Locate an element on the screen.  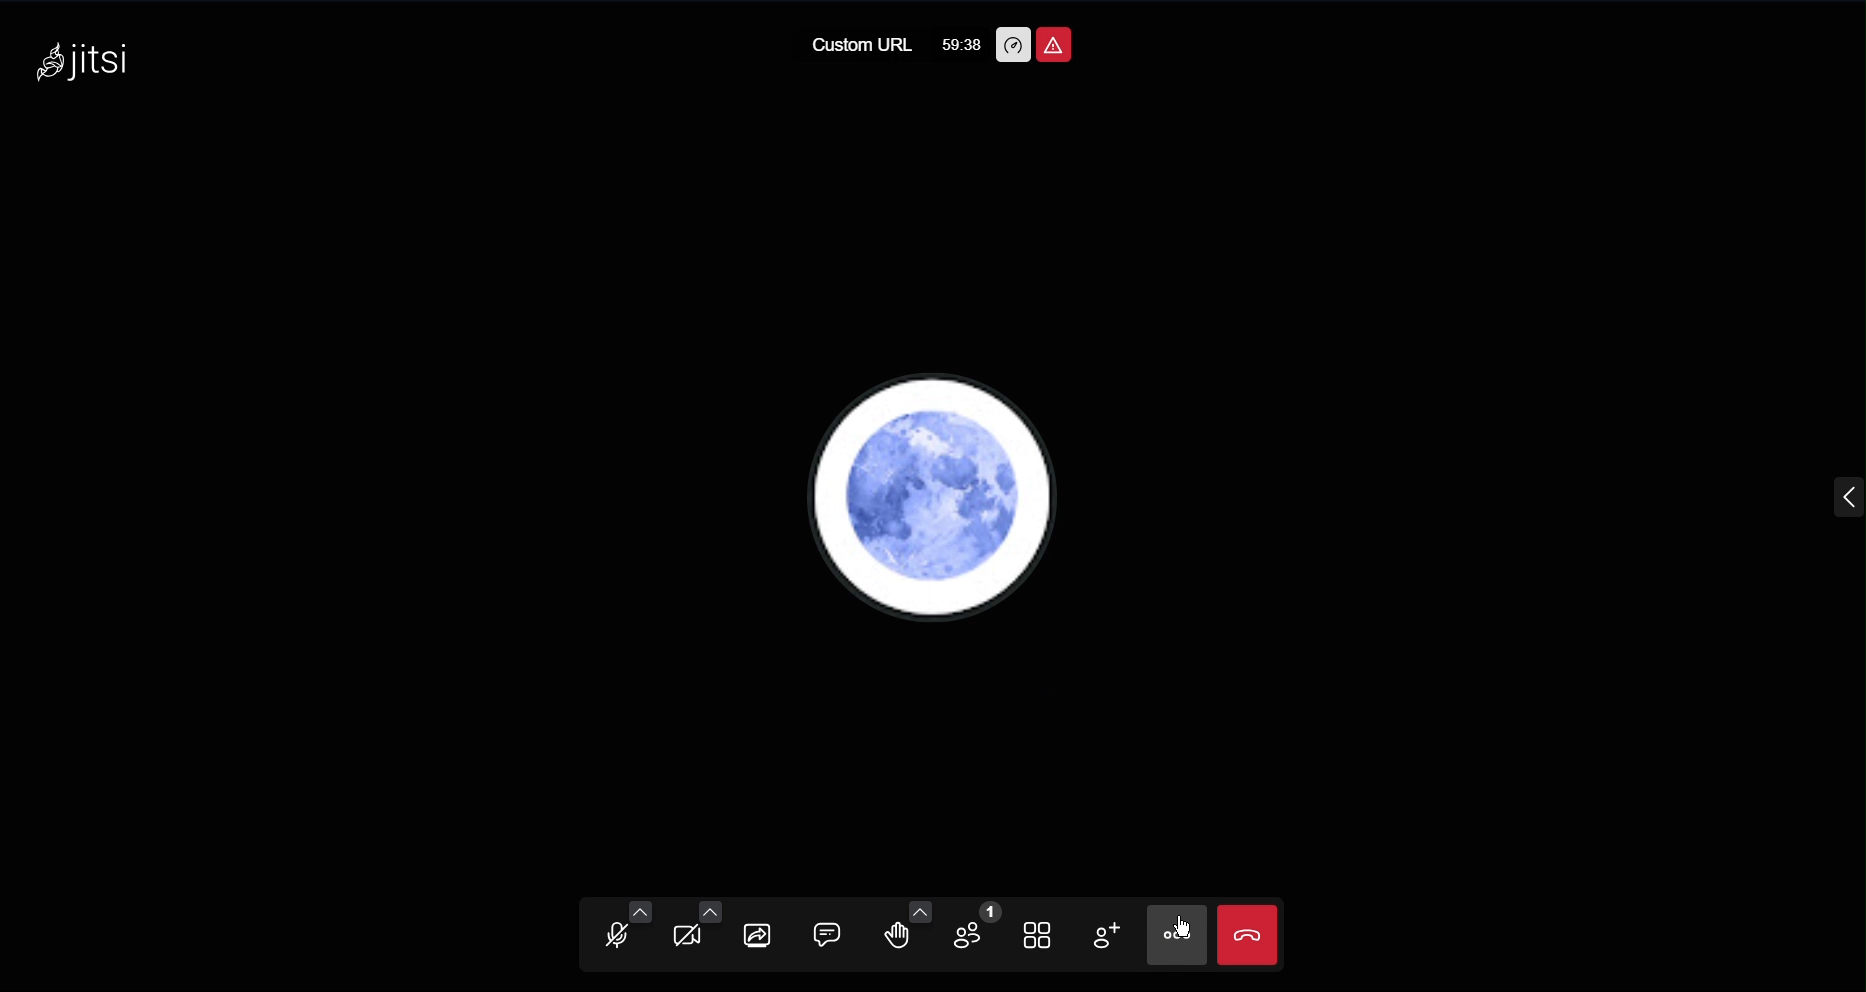
Video is located at coordinates (693, 932).